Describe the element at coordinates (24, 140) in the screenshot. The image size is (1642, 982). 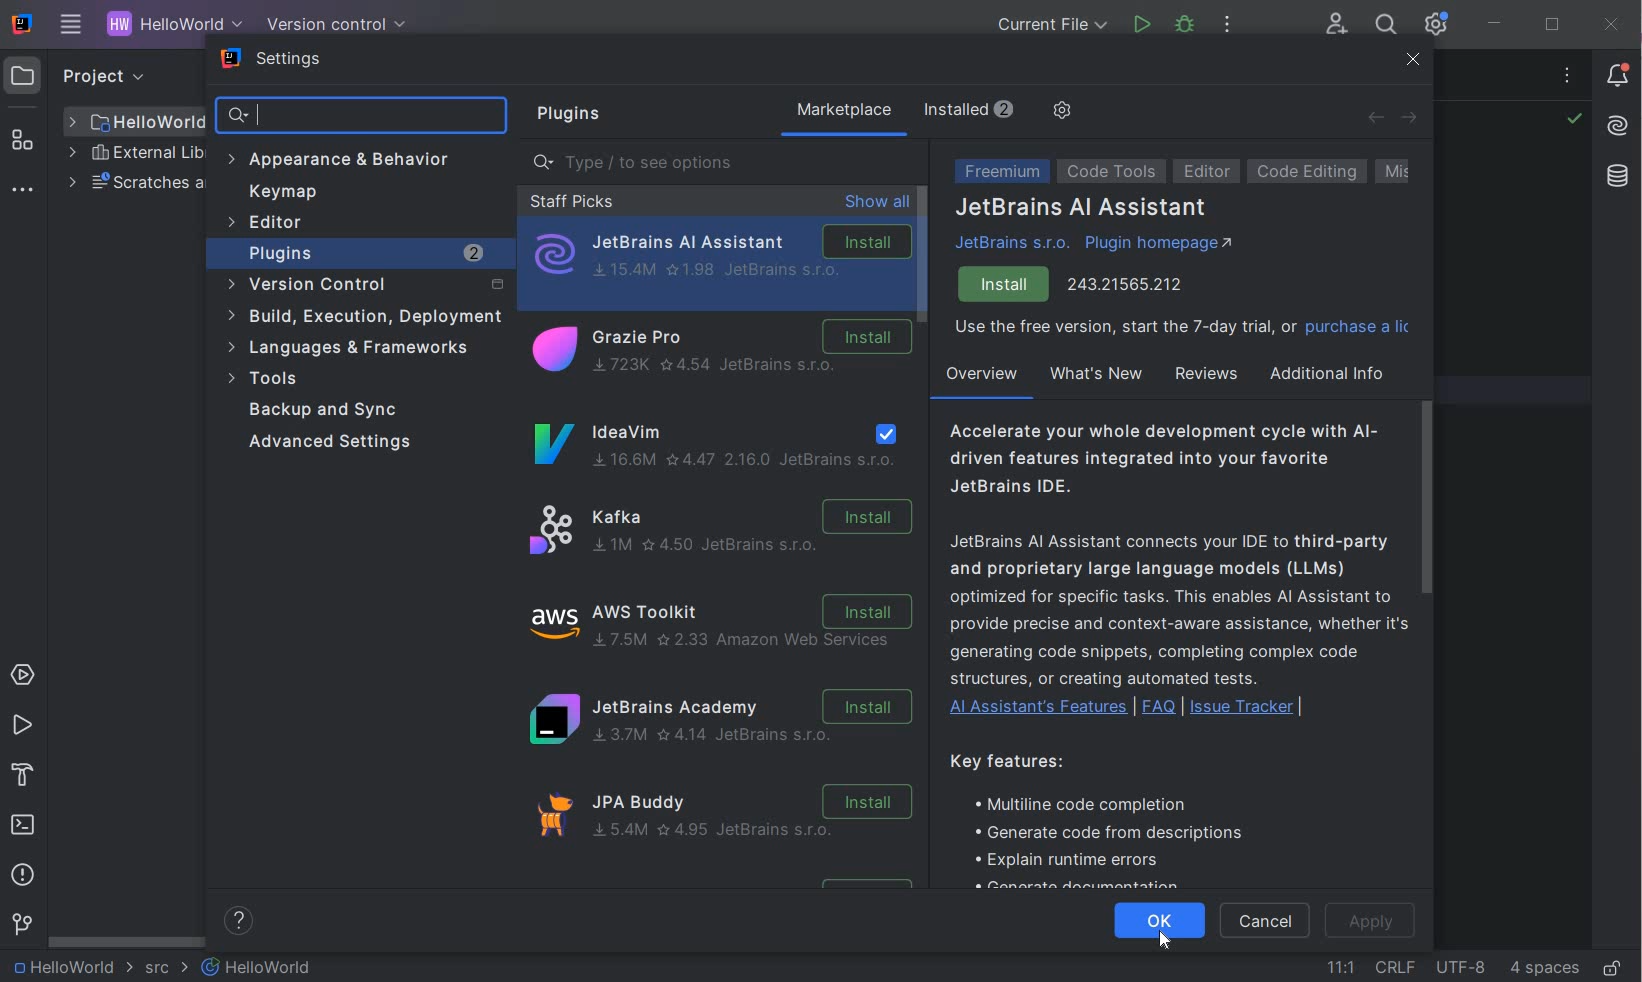
I see `STRUCTURE` at that location.